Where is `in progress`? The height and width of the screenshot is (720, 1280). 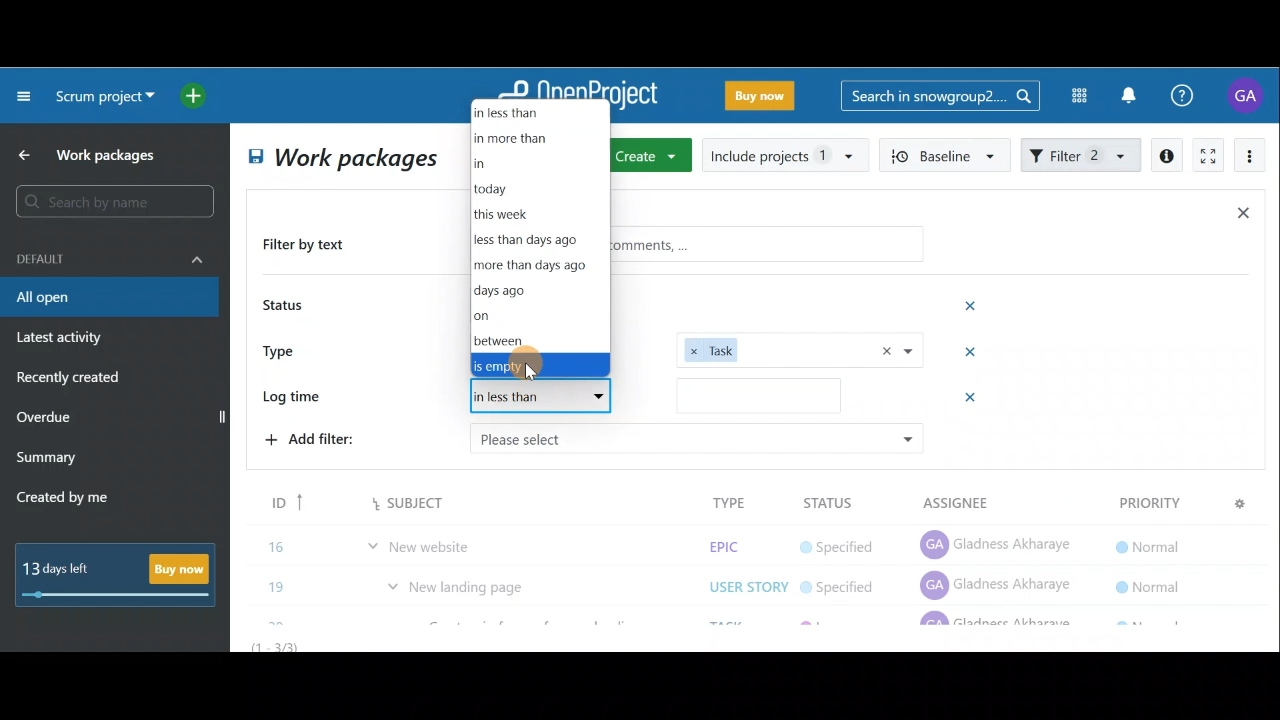 in progress is located at coordinates (844, 585).